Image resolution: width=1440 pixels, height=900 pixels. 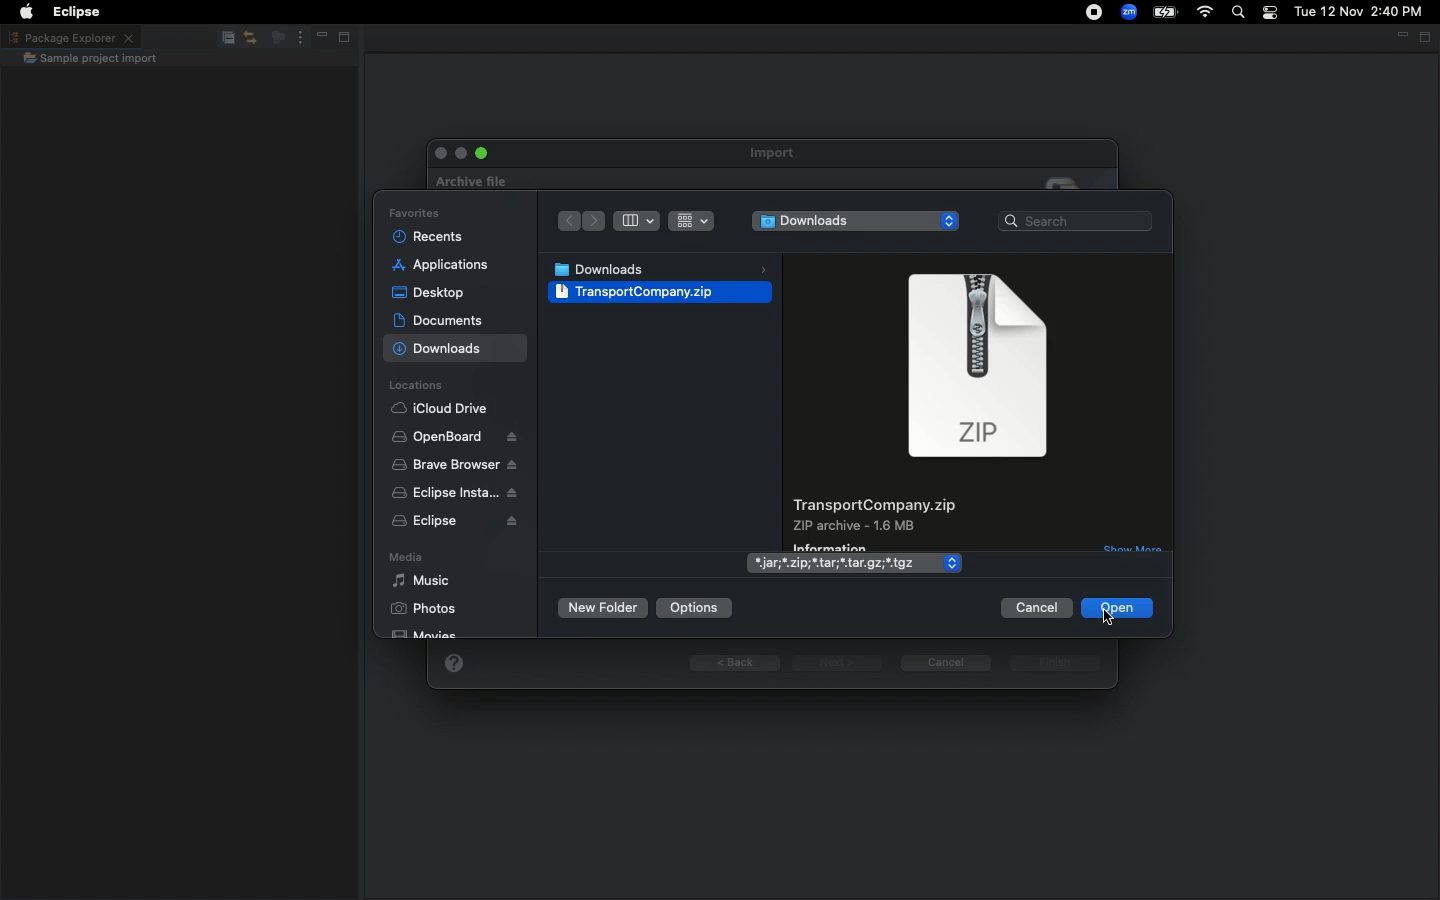 What do you see at coordinates (481, 151) in the screenshot?
I see `maximize` at bounding box center [481, 151].